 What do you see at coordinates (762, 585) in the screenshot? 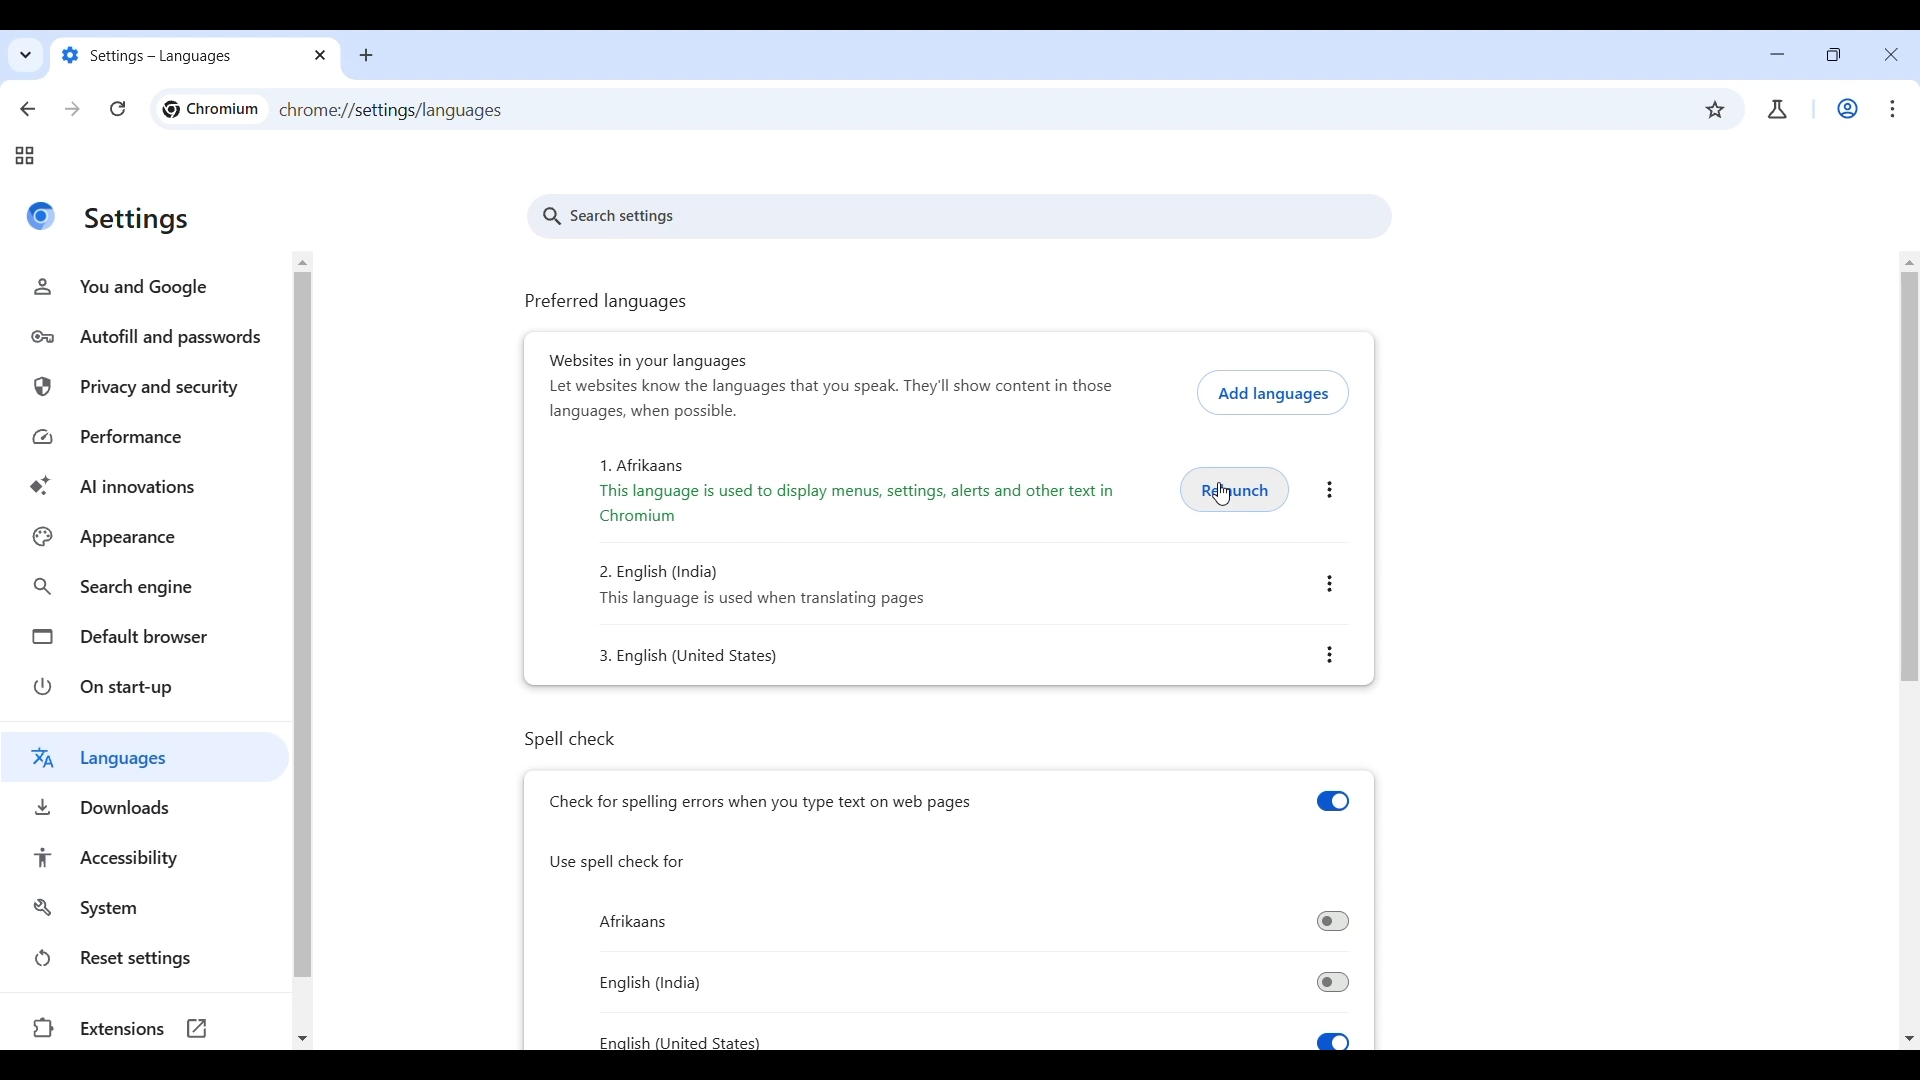
I see `numbered list: text` at bounding box center [762, 585].